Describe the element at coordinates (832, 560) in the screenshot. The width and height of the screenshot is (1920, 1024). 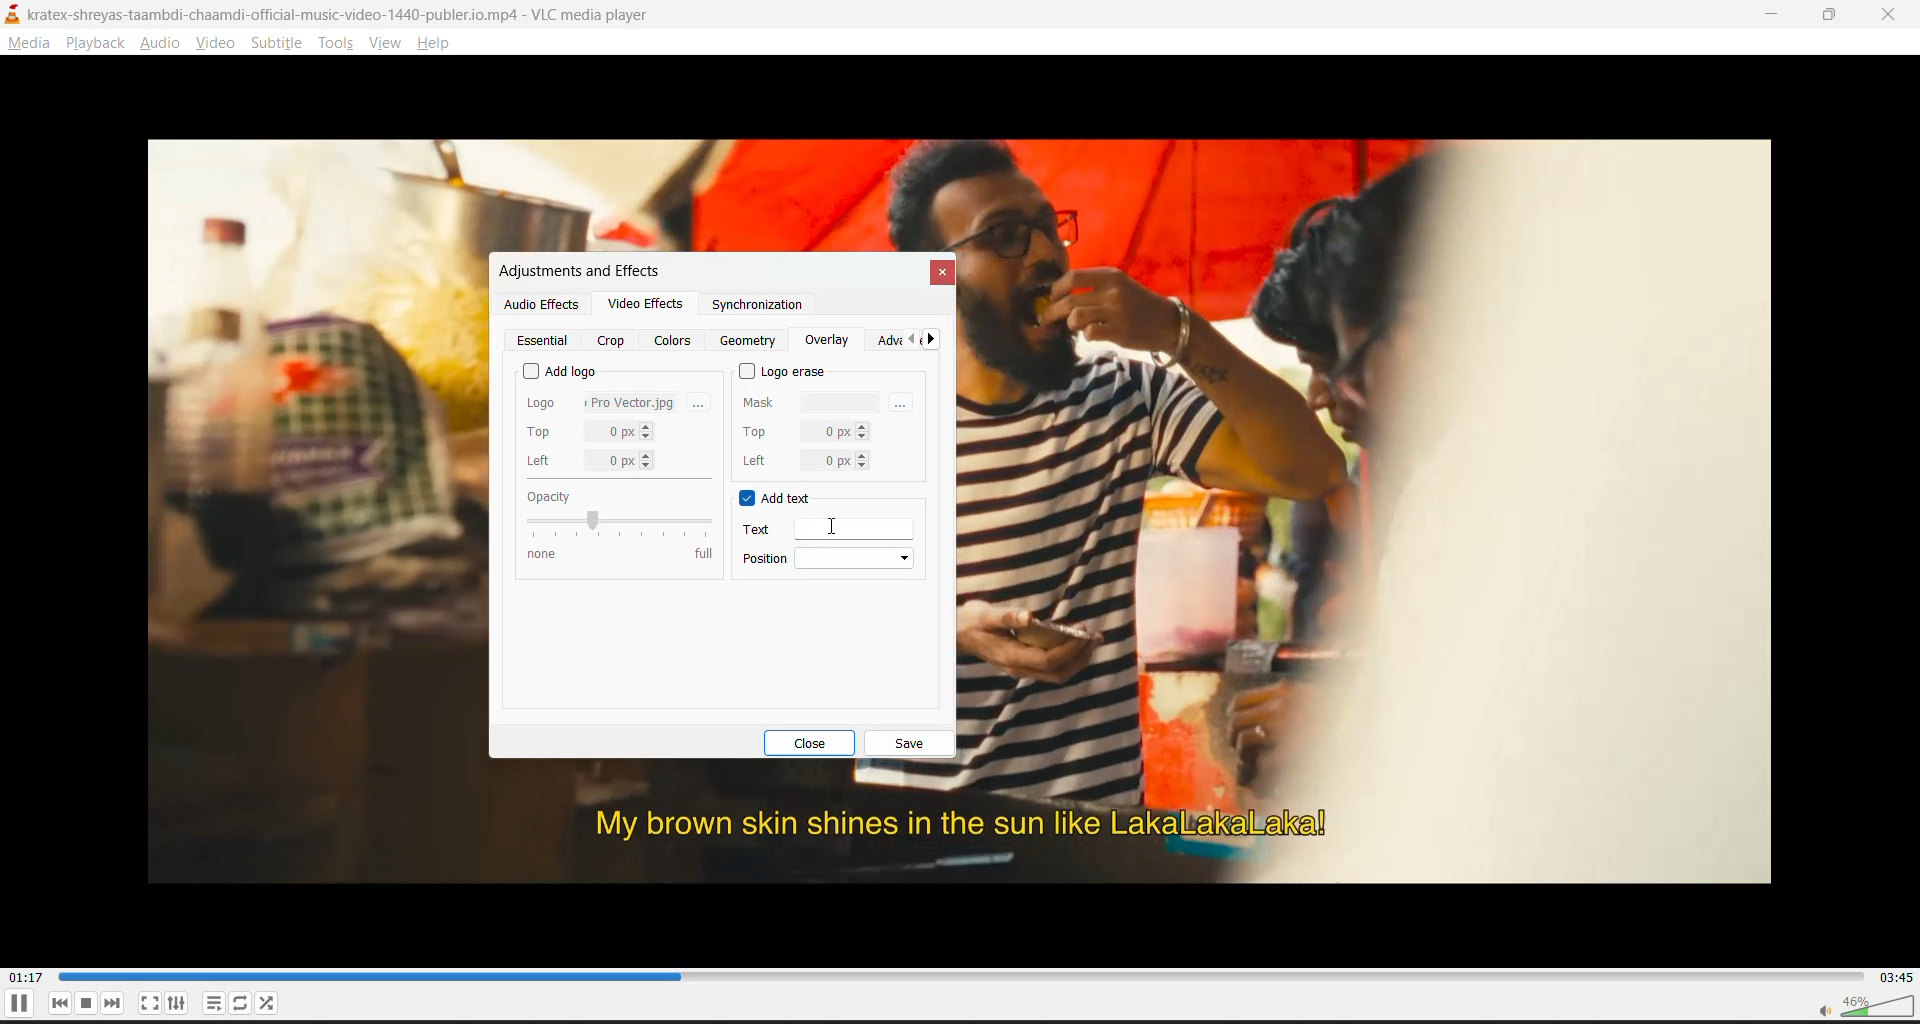
I see `position` at that location.